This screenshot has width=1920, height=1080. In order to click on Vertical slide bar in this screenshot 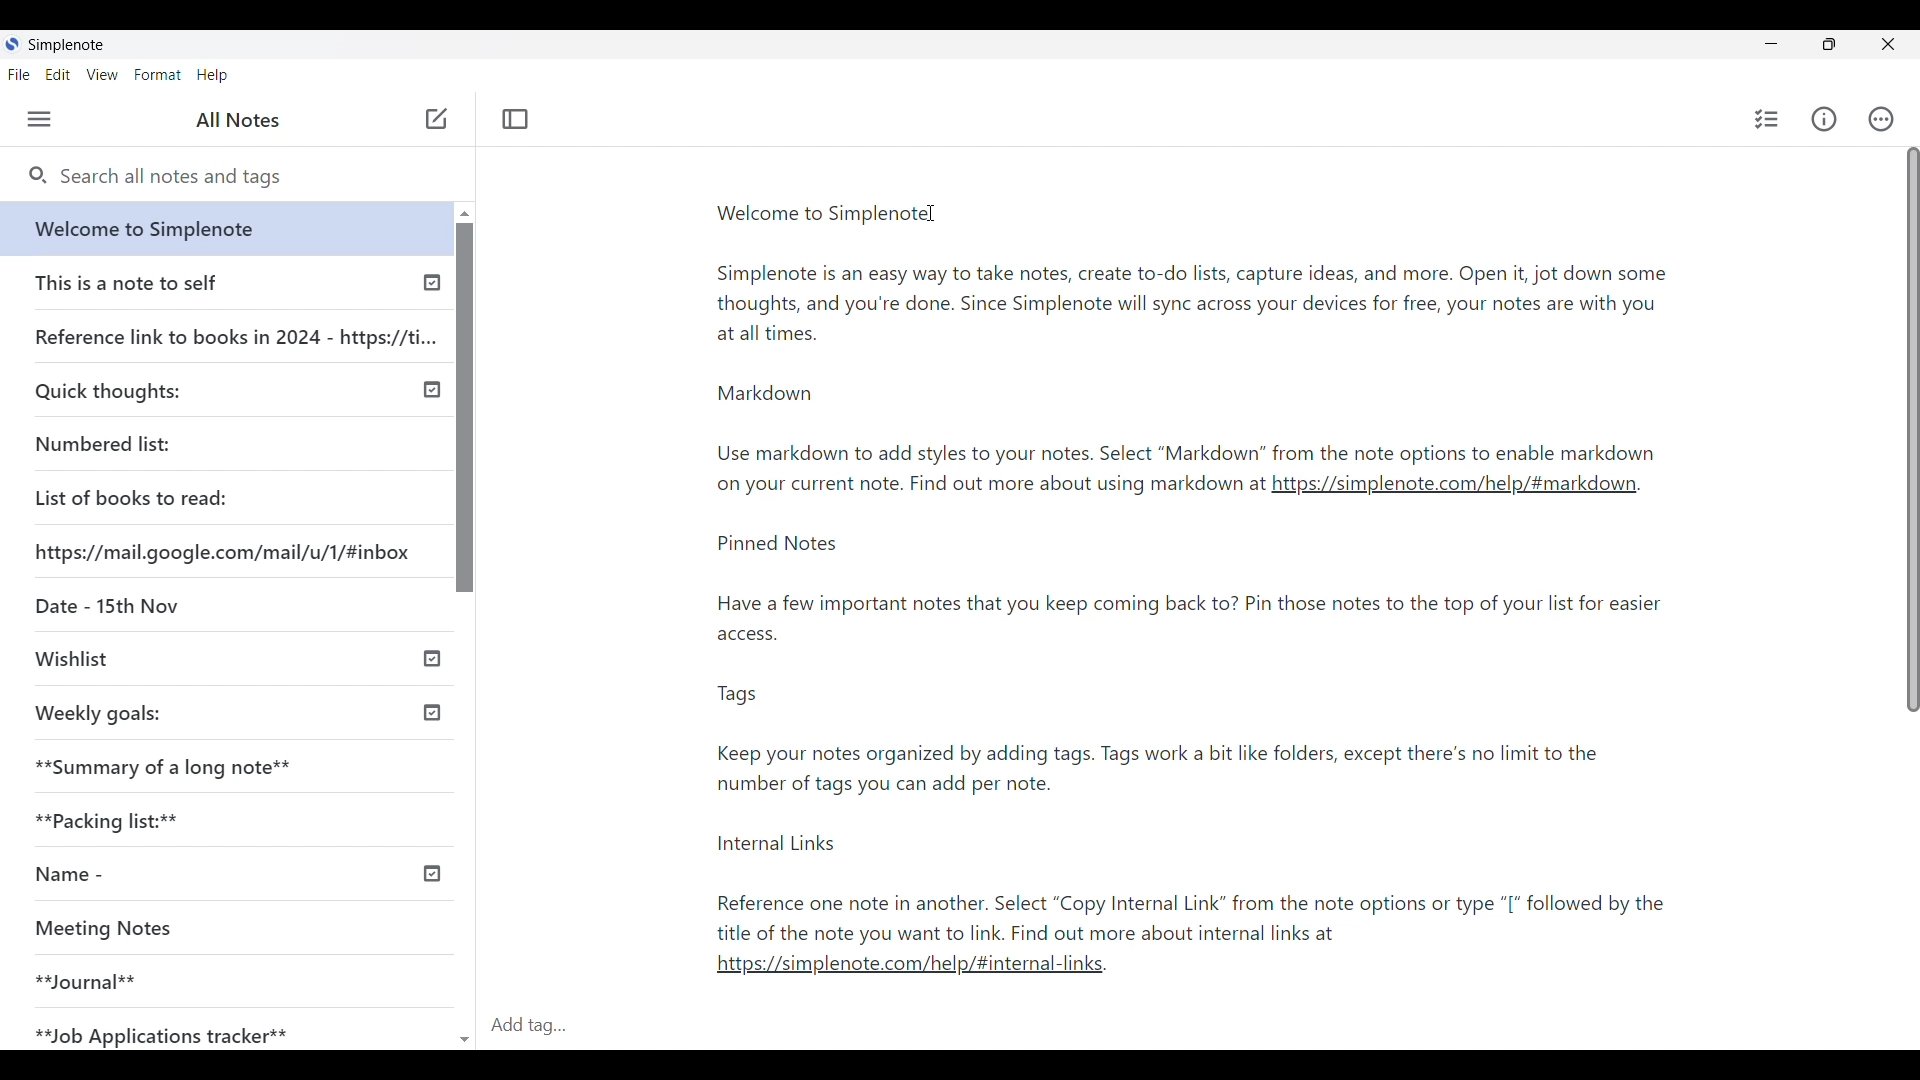, I will do `click(1912, 432)`.